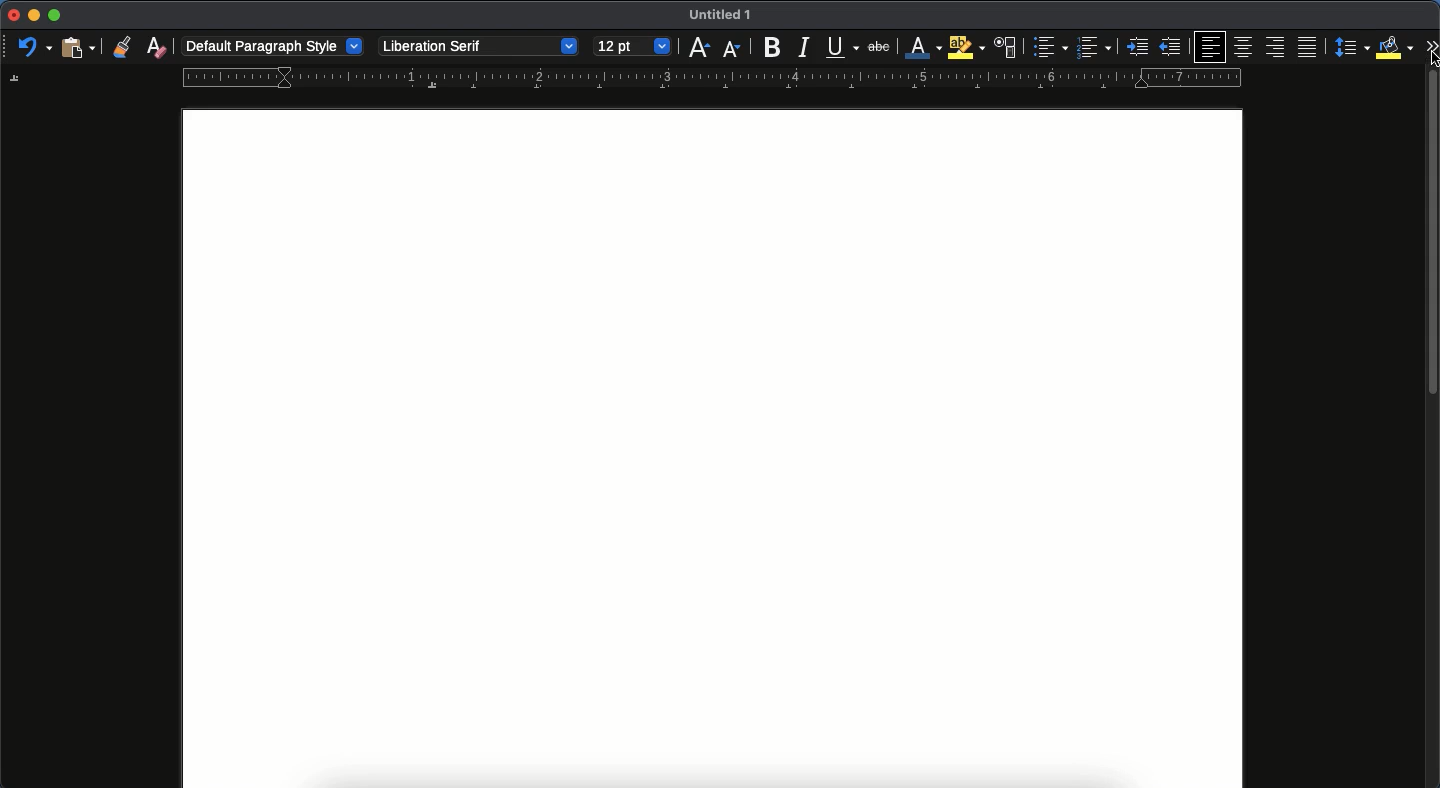 This screenshot has width=1440, height=788. What do you see at coordinates (731, 47) in the screenshot?
I see `decrease size` at bounding box center [731, 47].